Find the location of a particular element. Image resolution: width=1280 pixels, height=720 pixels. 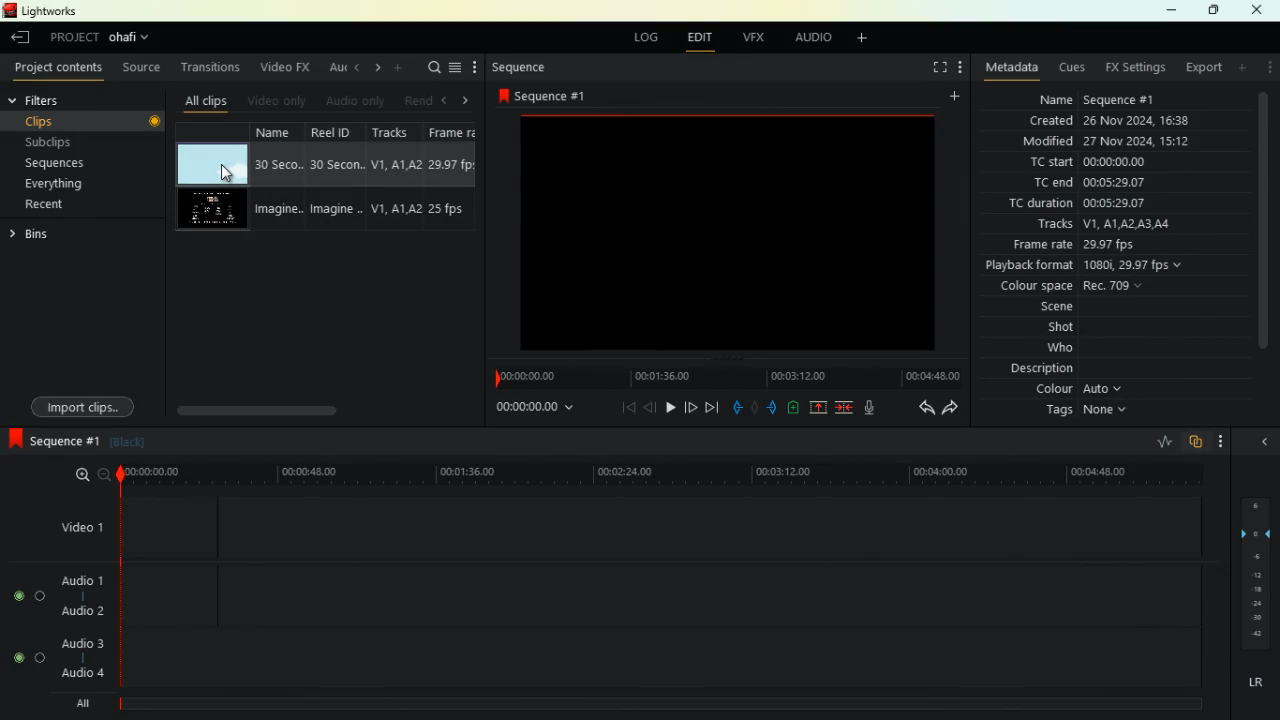

play is located at coordinates (670, 410).